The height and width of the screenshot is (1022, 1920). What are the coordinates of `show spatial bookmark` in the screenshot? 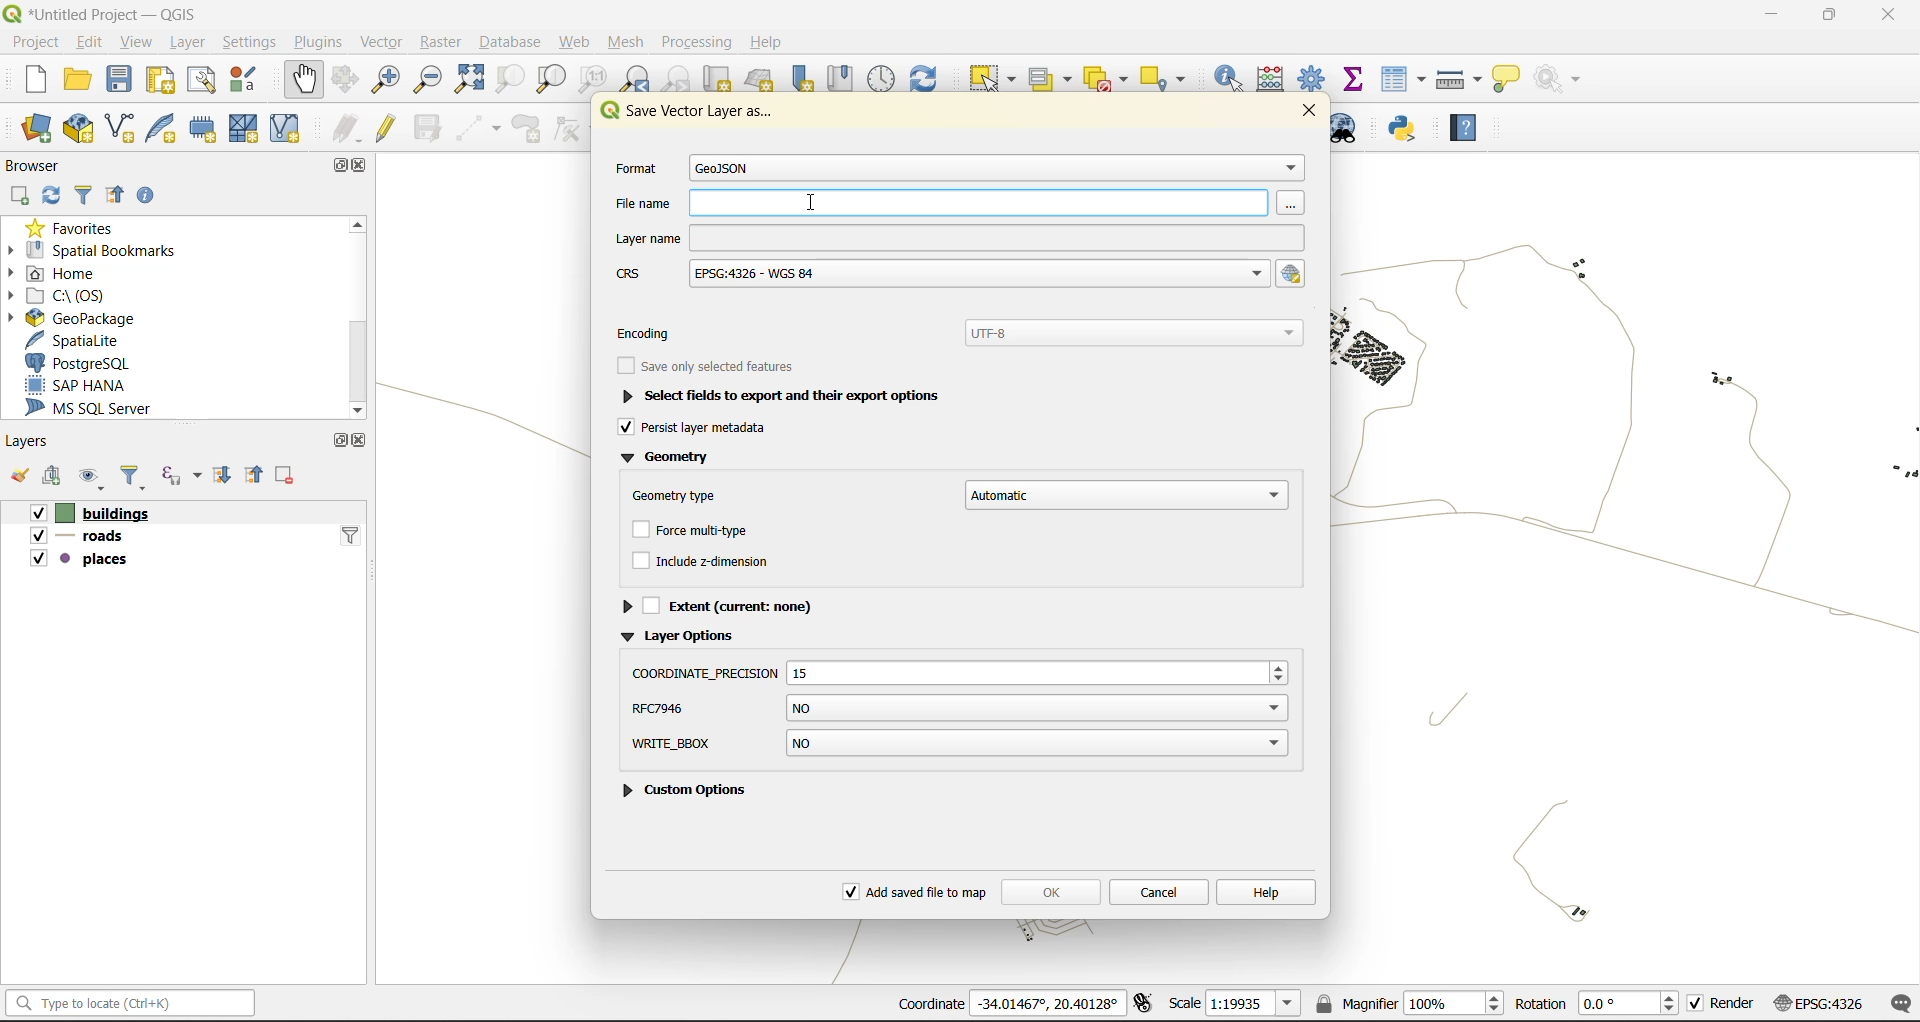 It's located at (844, 79).